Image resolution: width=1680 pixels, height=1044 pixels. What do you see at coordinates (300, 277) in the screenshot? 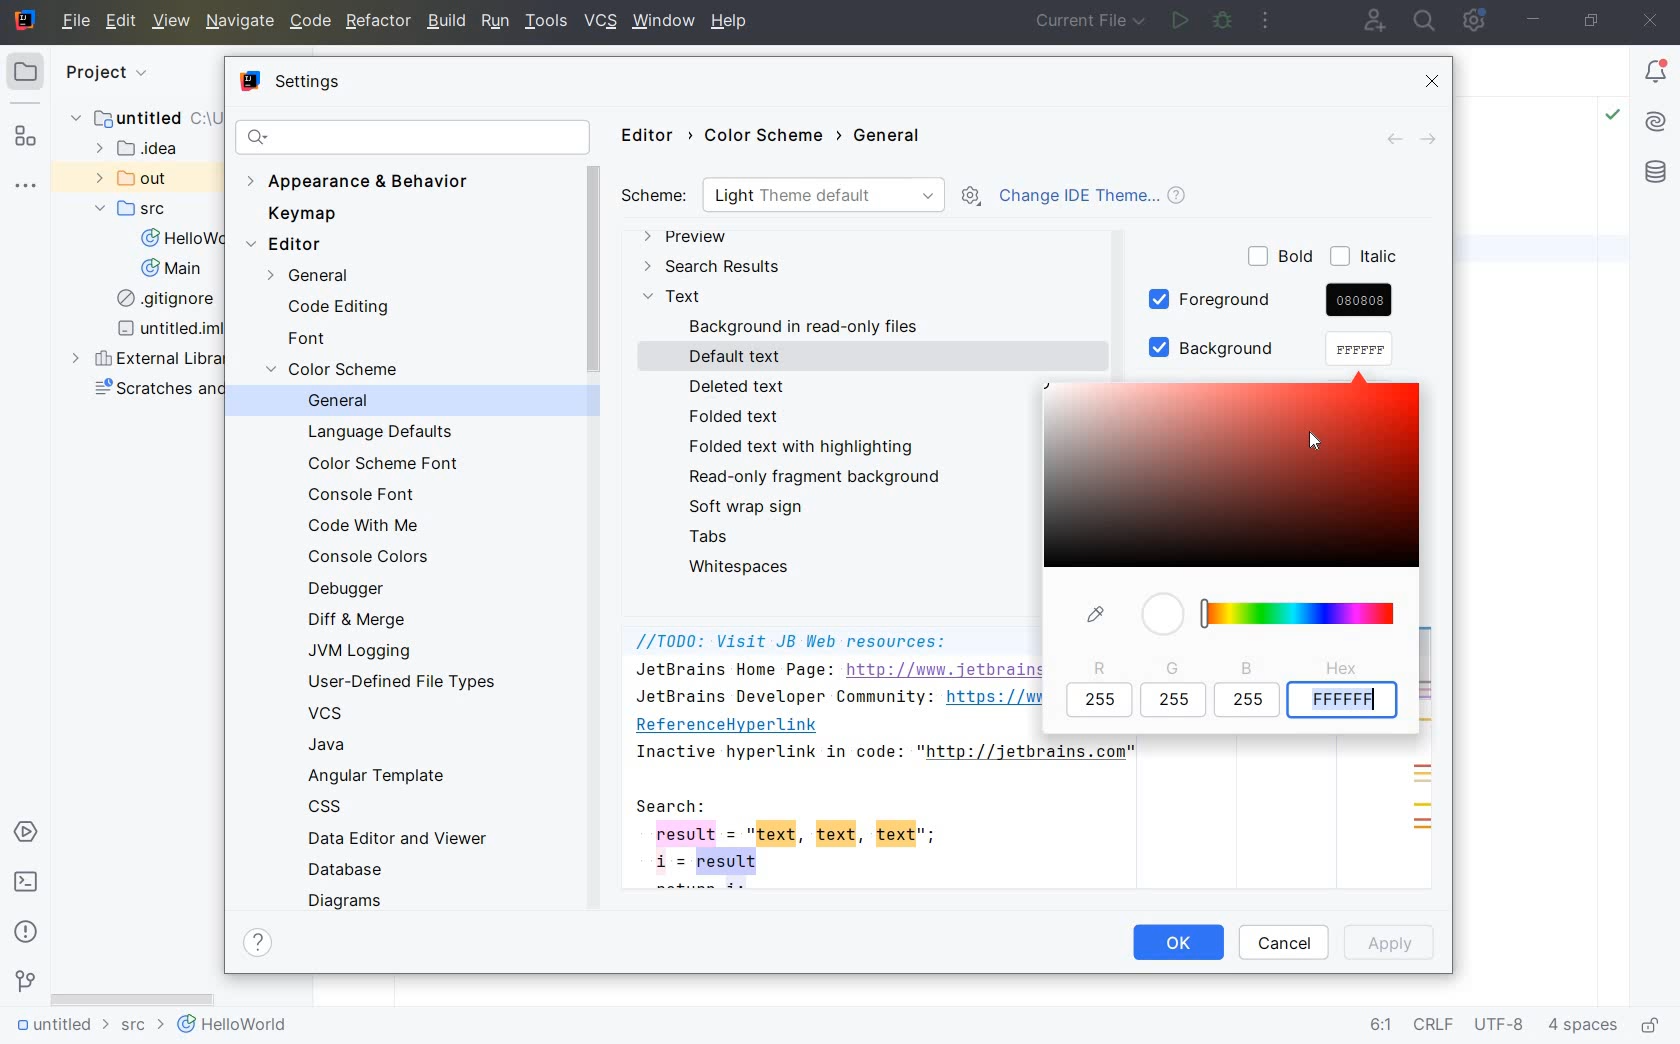
I see `GENERAL` at bounding box center [300, 277].